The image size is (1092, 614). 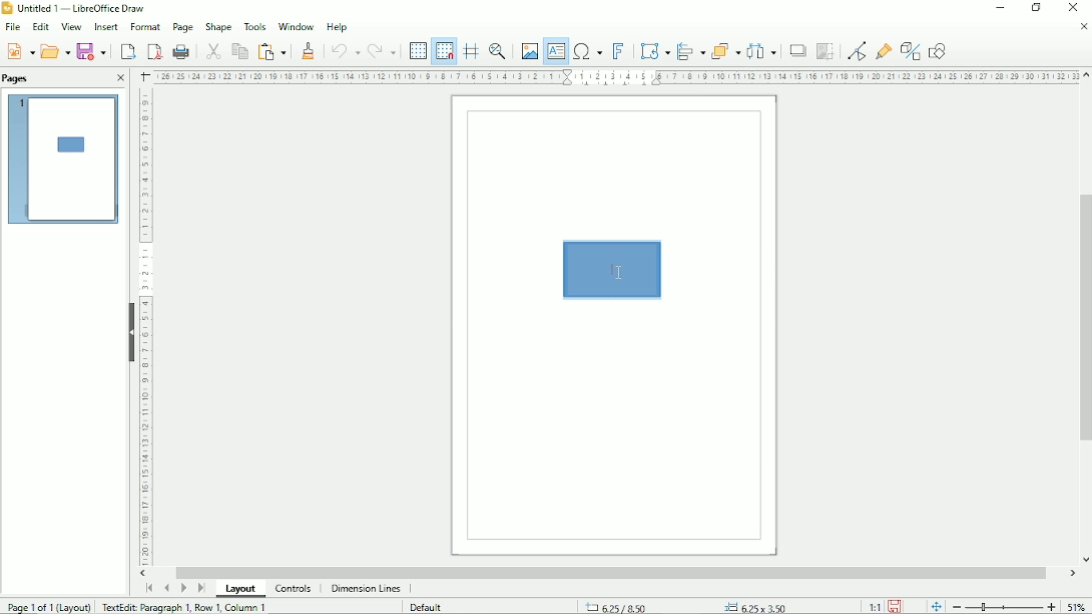 I want to click on Copy, so click(x=238, y=50).